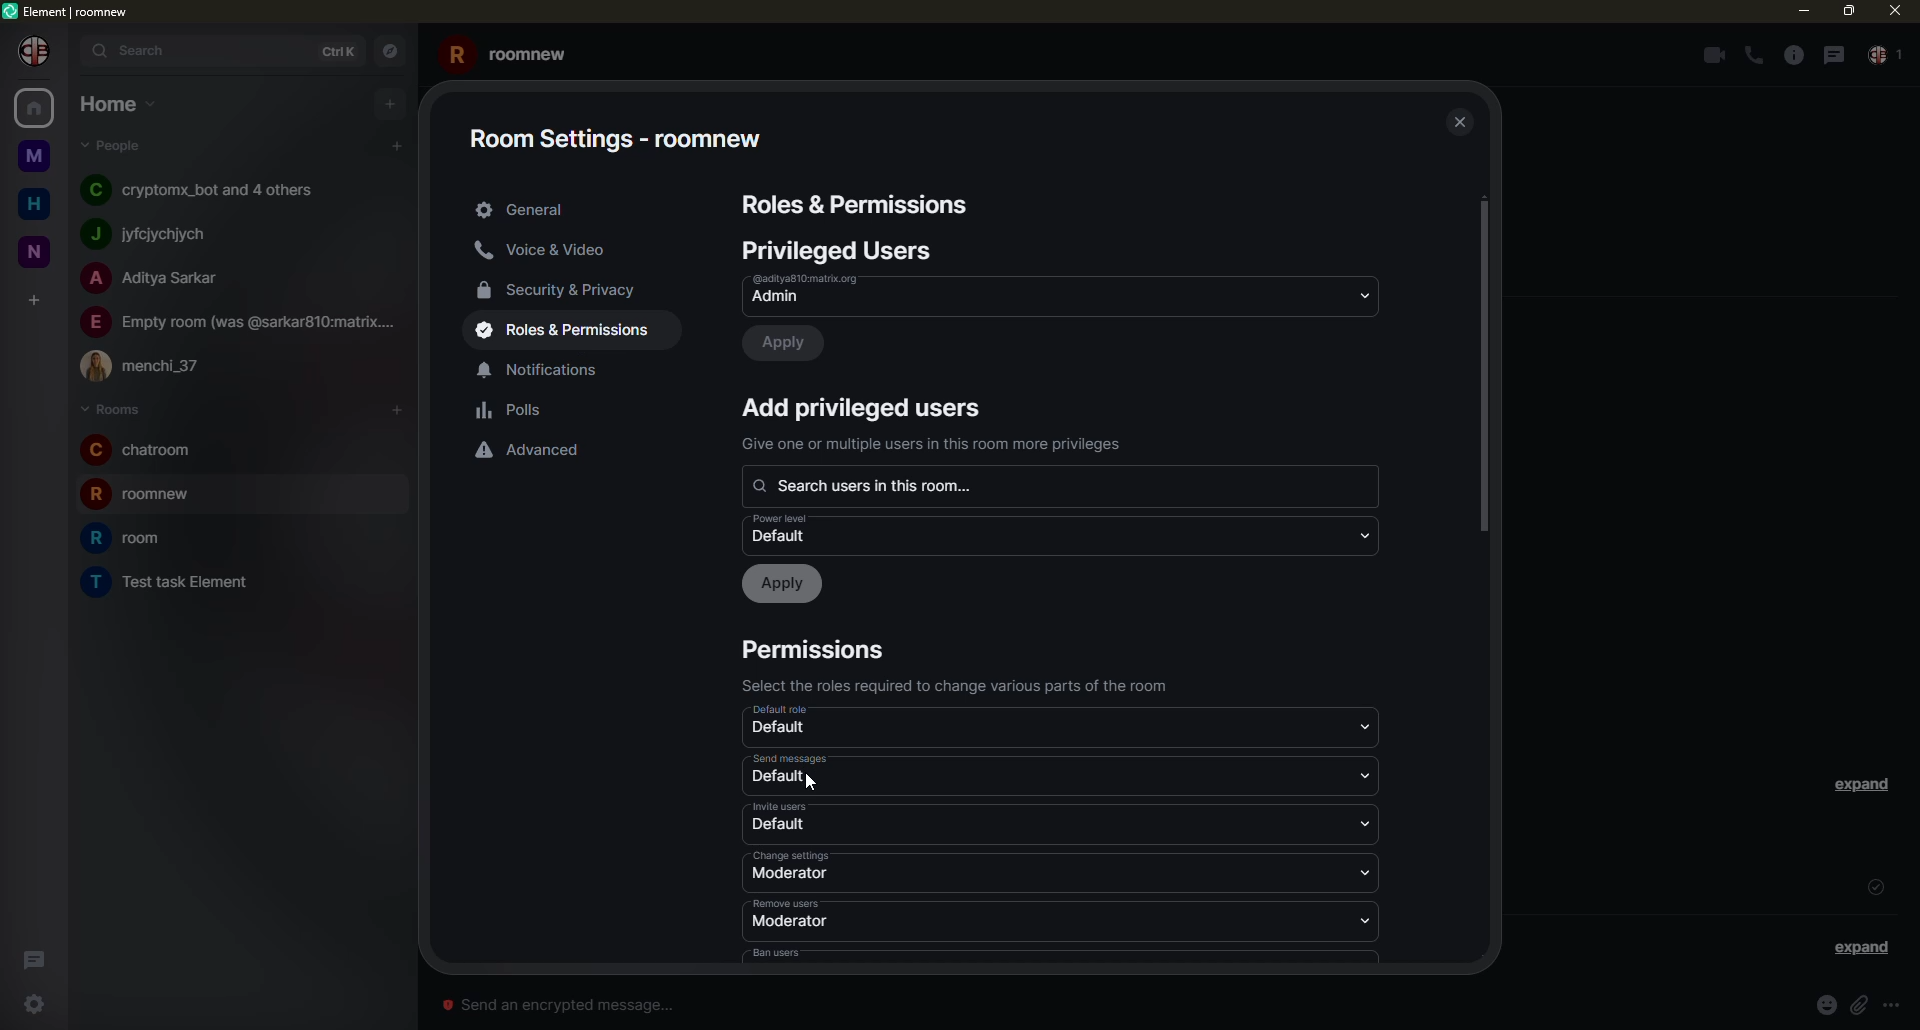 This screenshot has height=1030, width=1920. Describe the element at coordinates (133, 538) in the screenshot. I see `room` at that location.